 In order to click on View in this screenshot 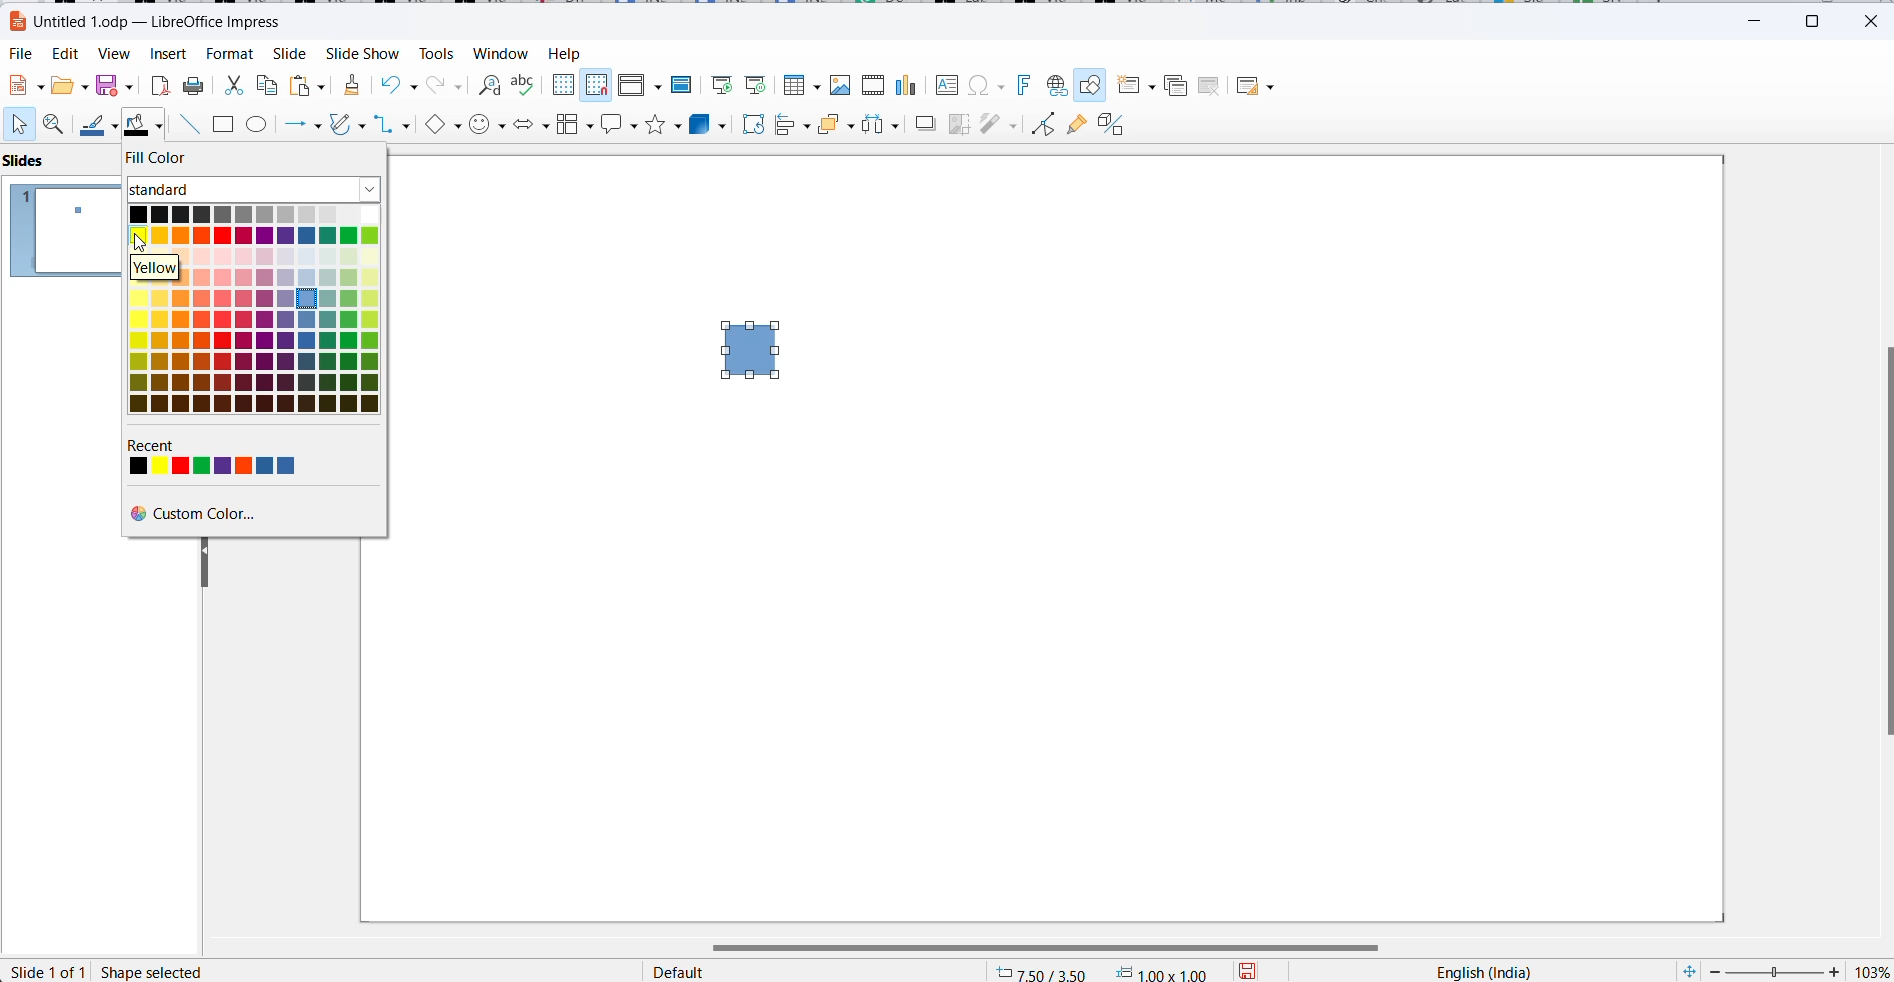, I will do `click(114, 55)`.